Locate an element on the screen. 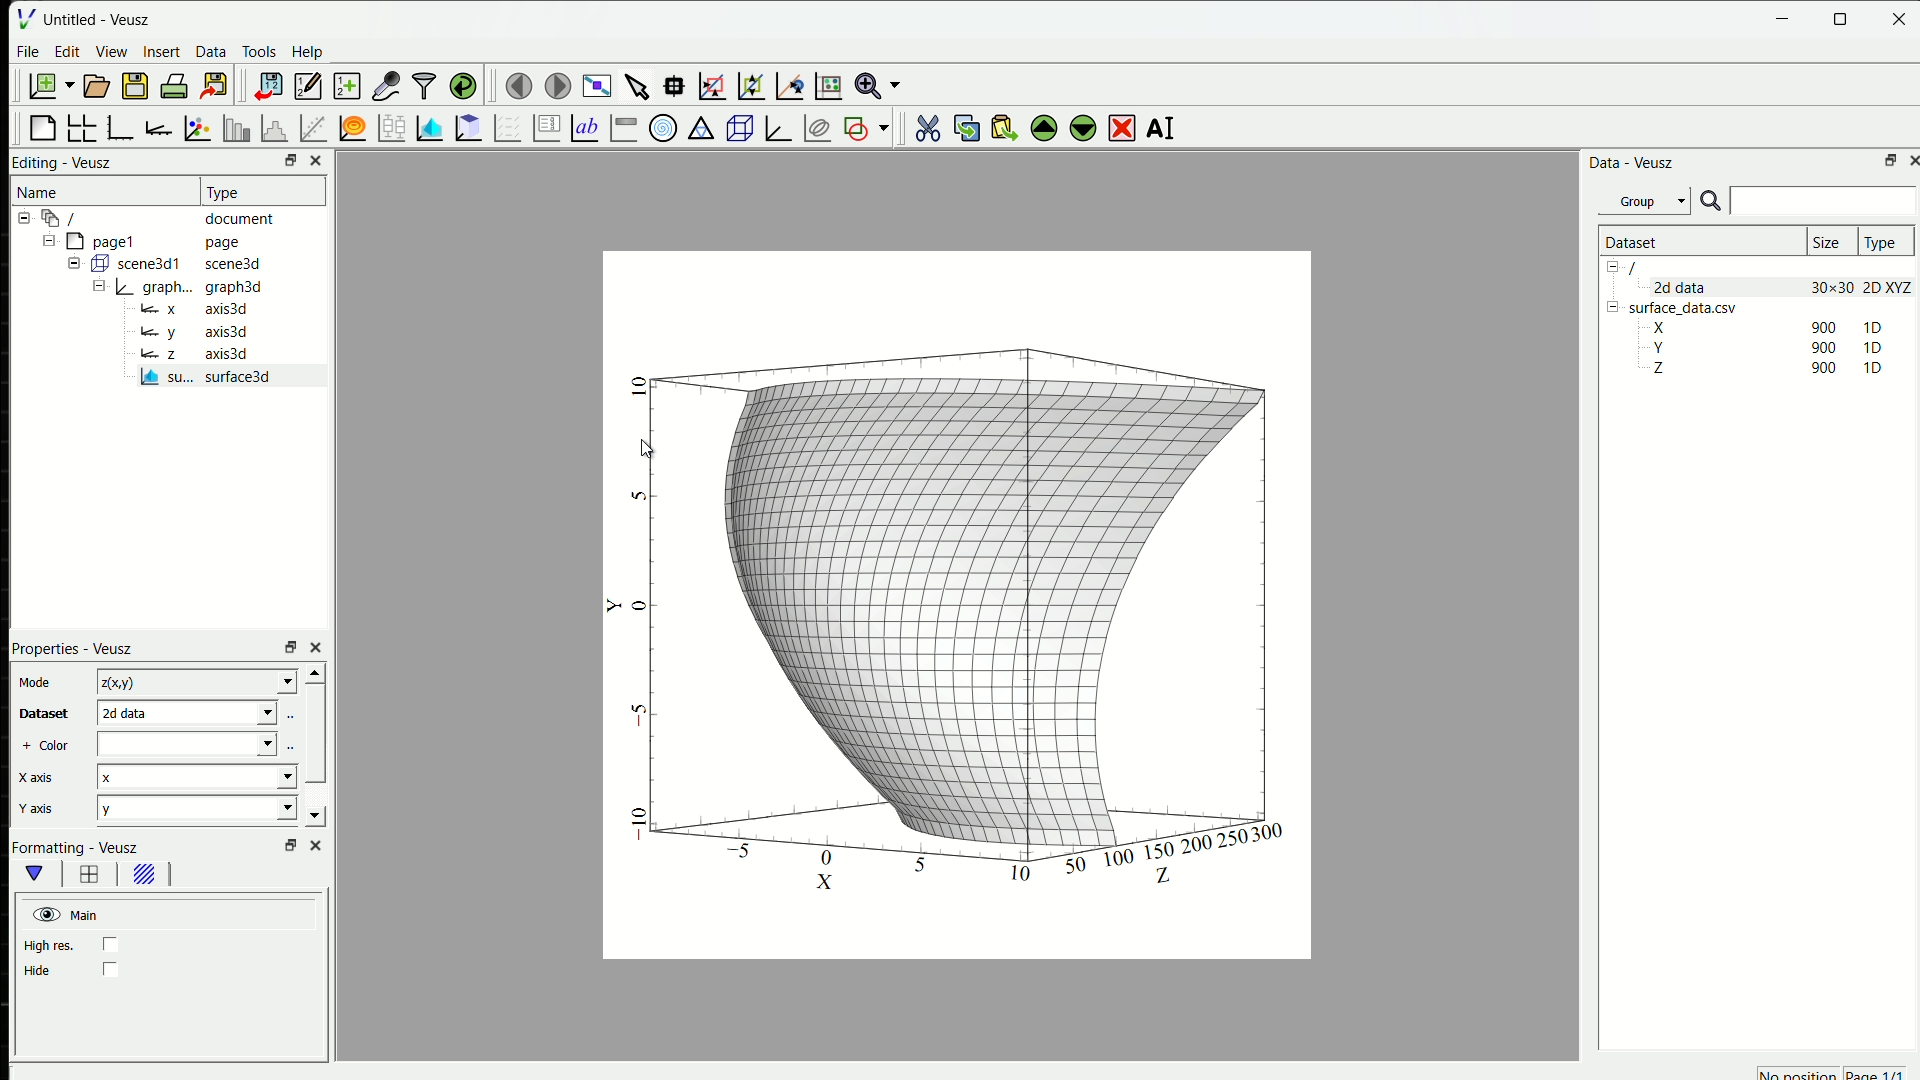  View is located at coordinates (113, 51).